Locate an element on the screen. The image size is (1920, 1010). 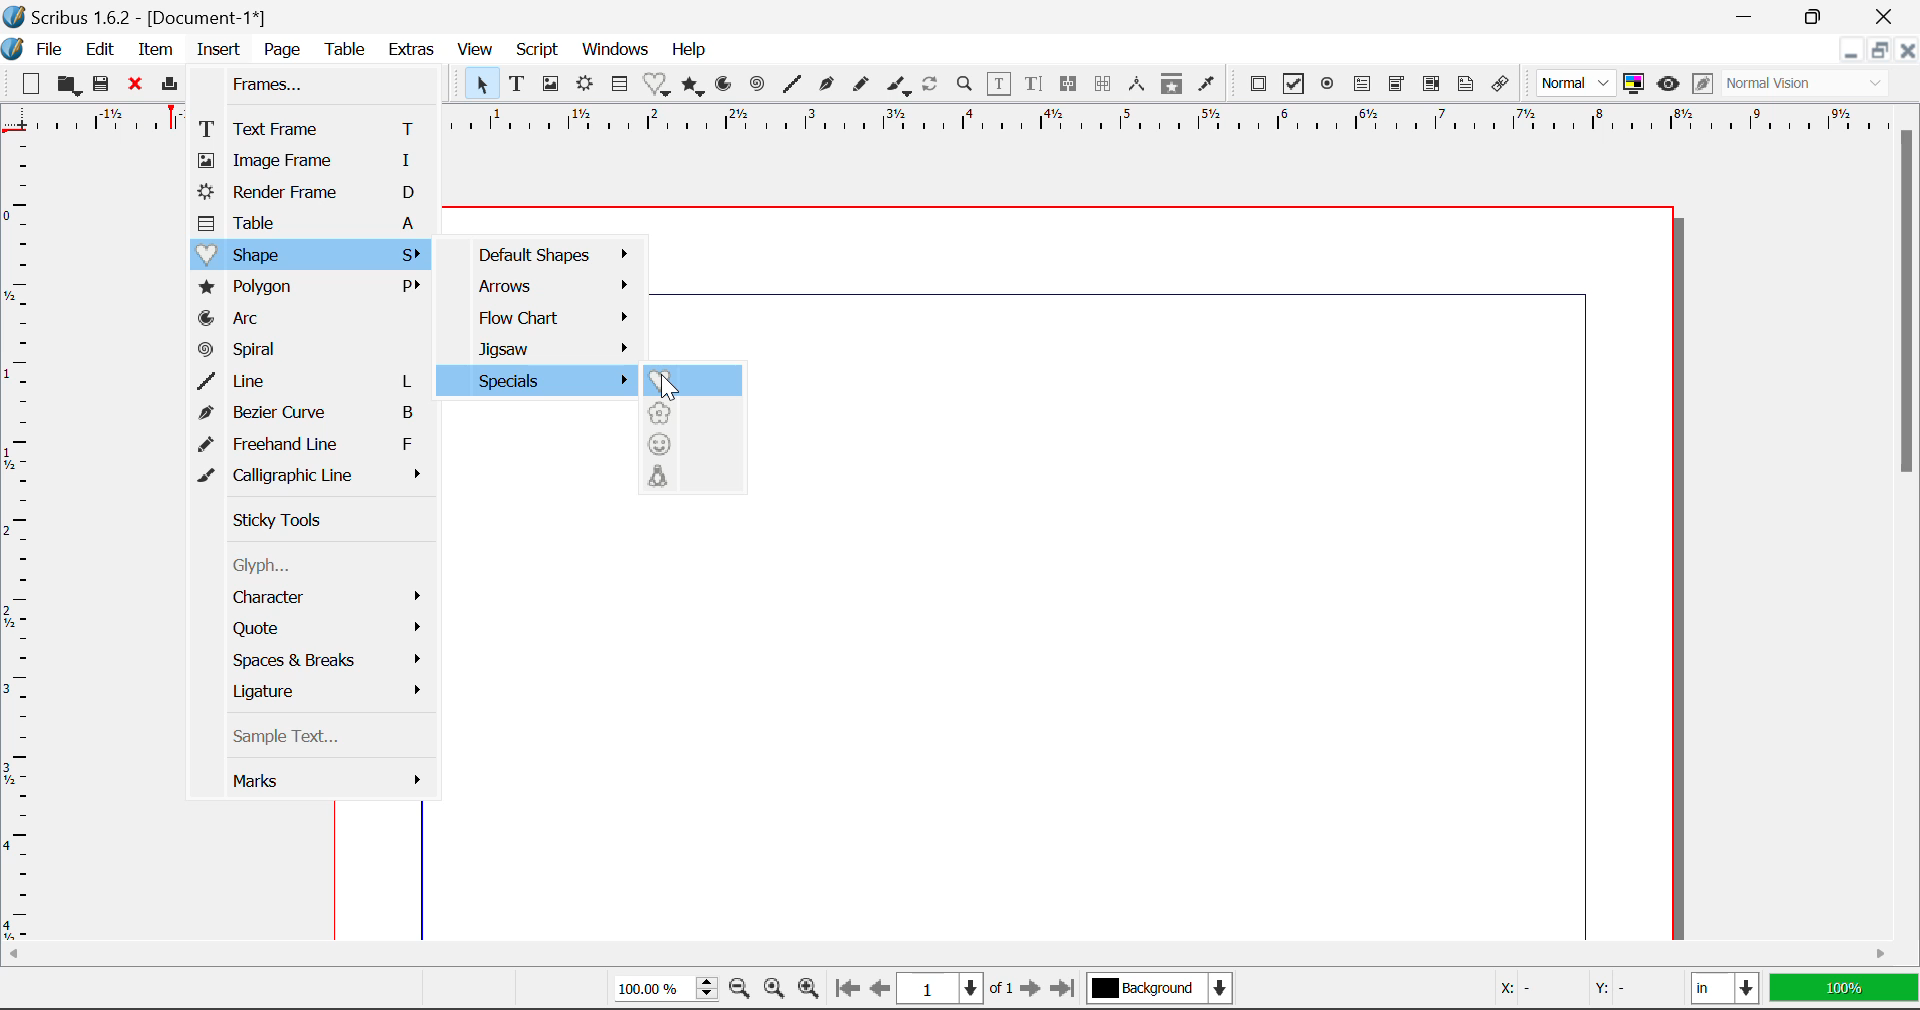
Previous is located at coordinates (881, 990).